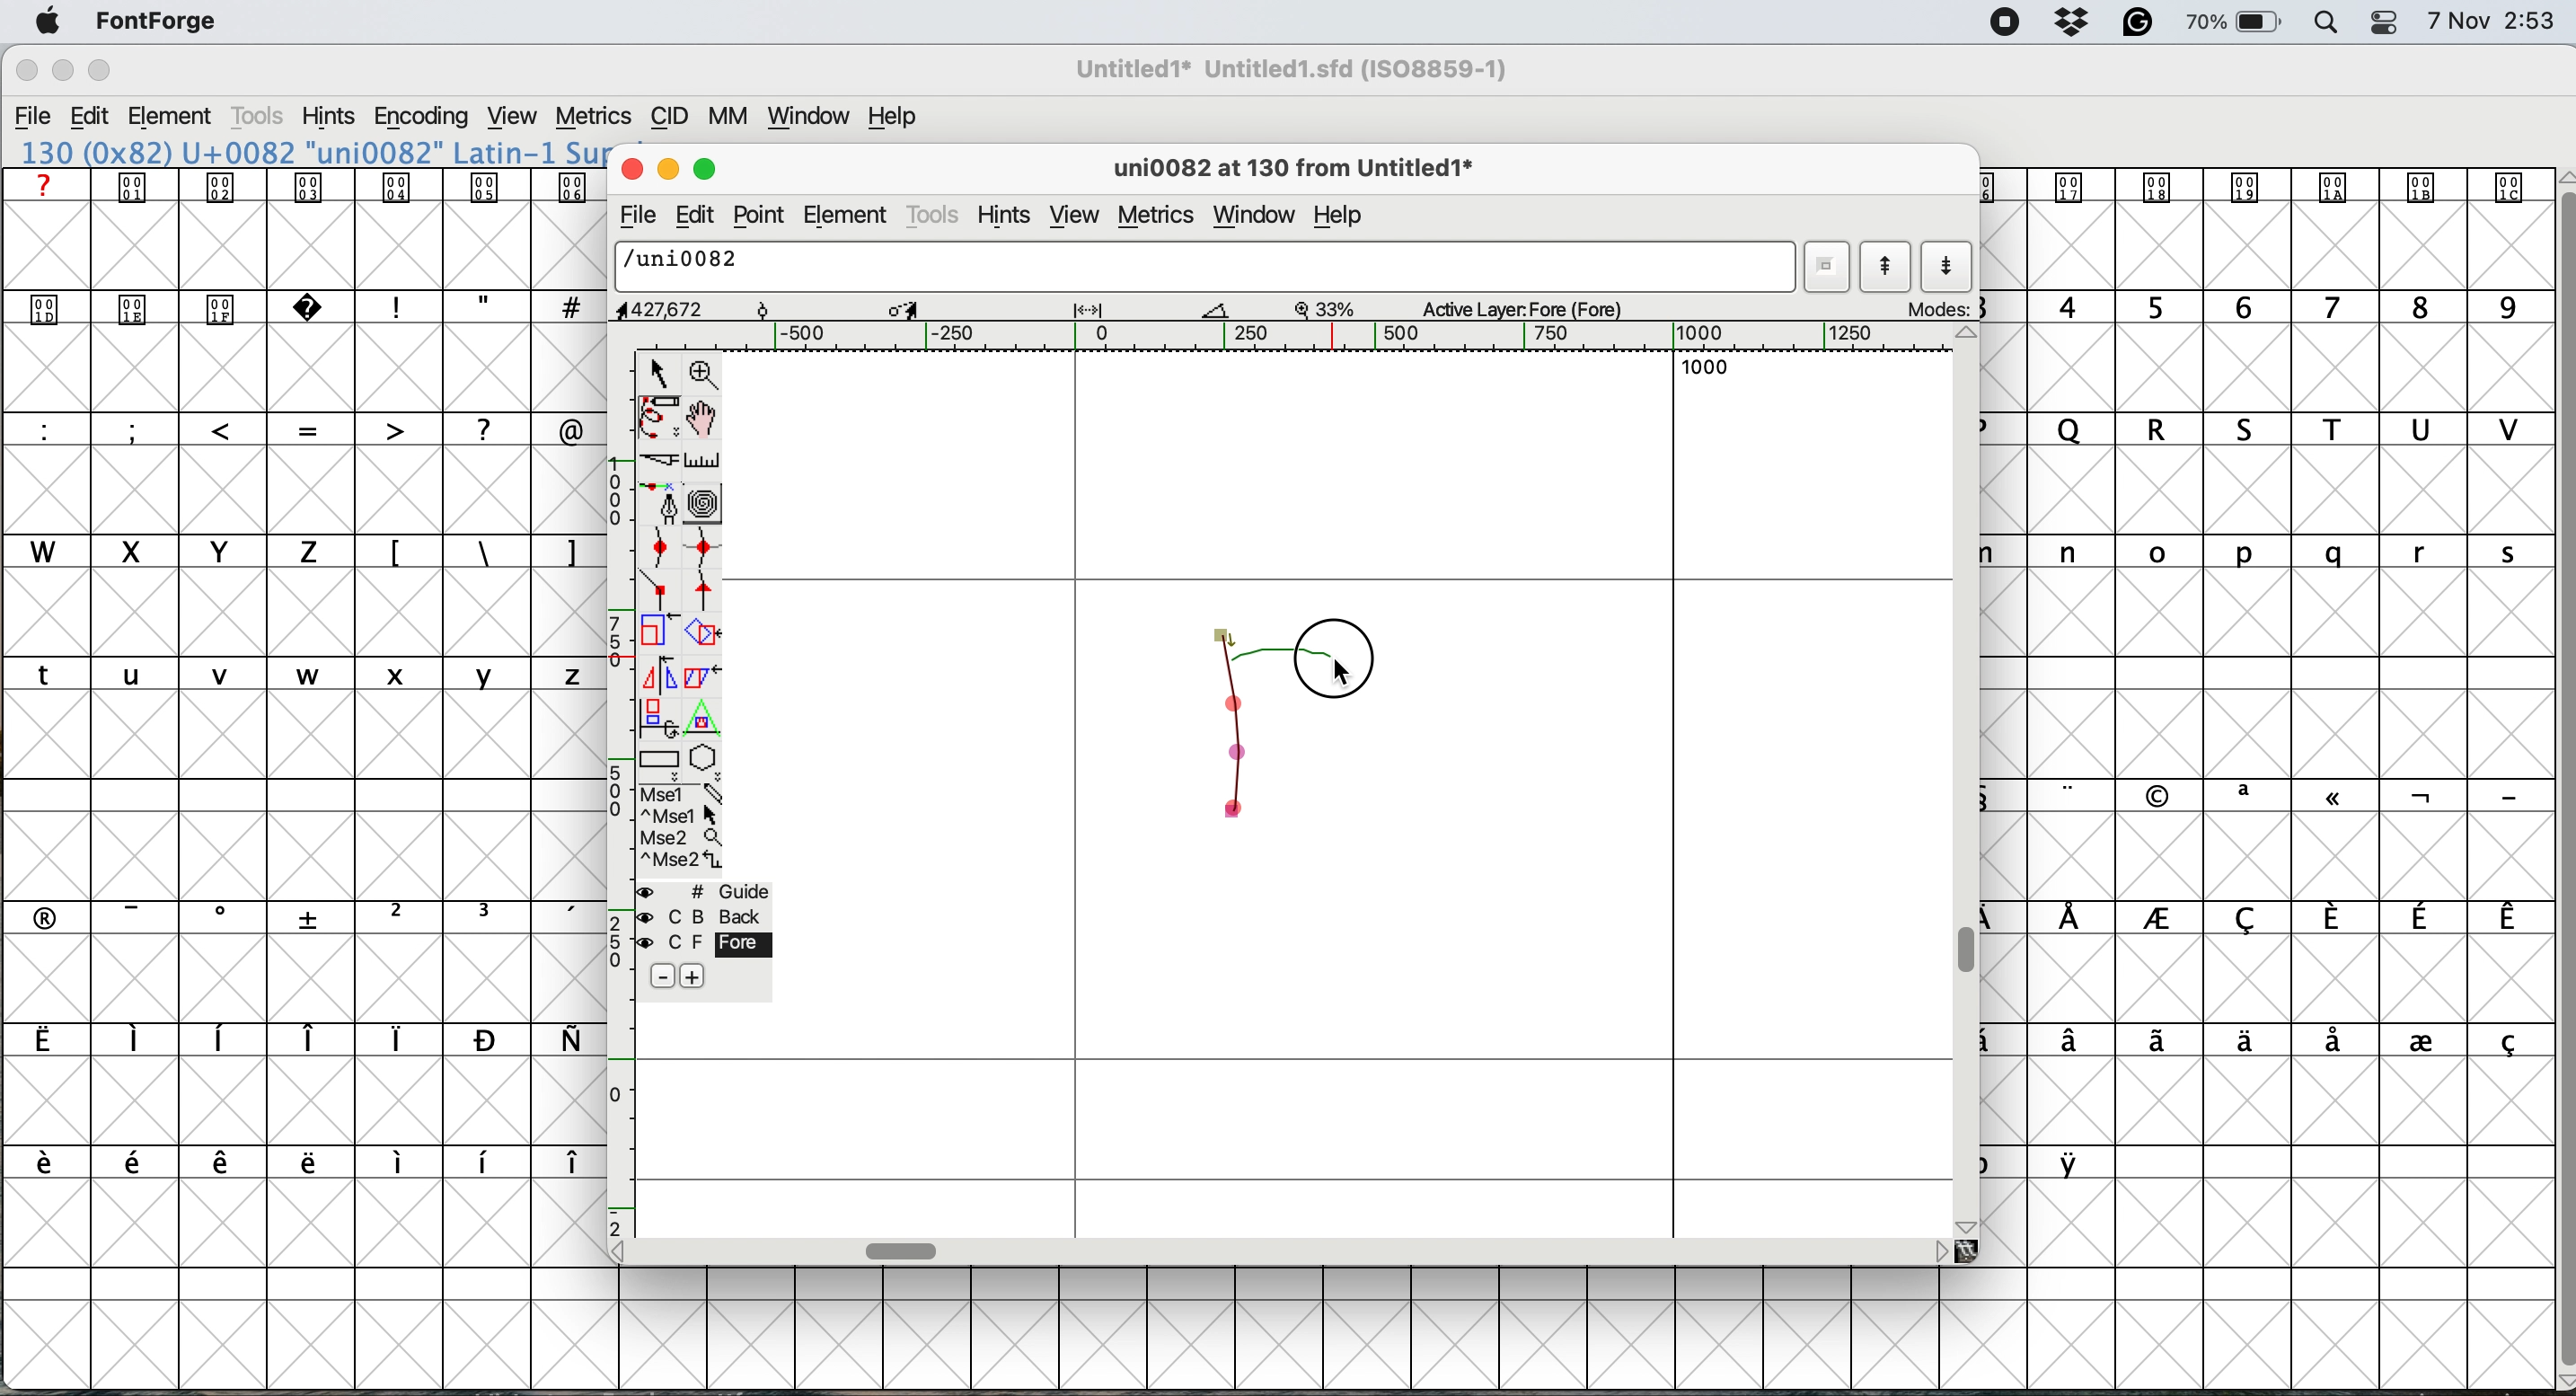  Describe the element at coordinates (735, 119) in the screenshot. I see `mm` at that location.